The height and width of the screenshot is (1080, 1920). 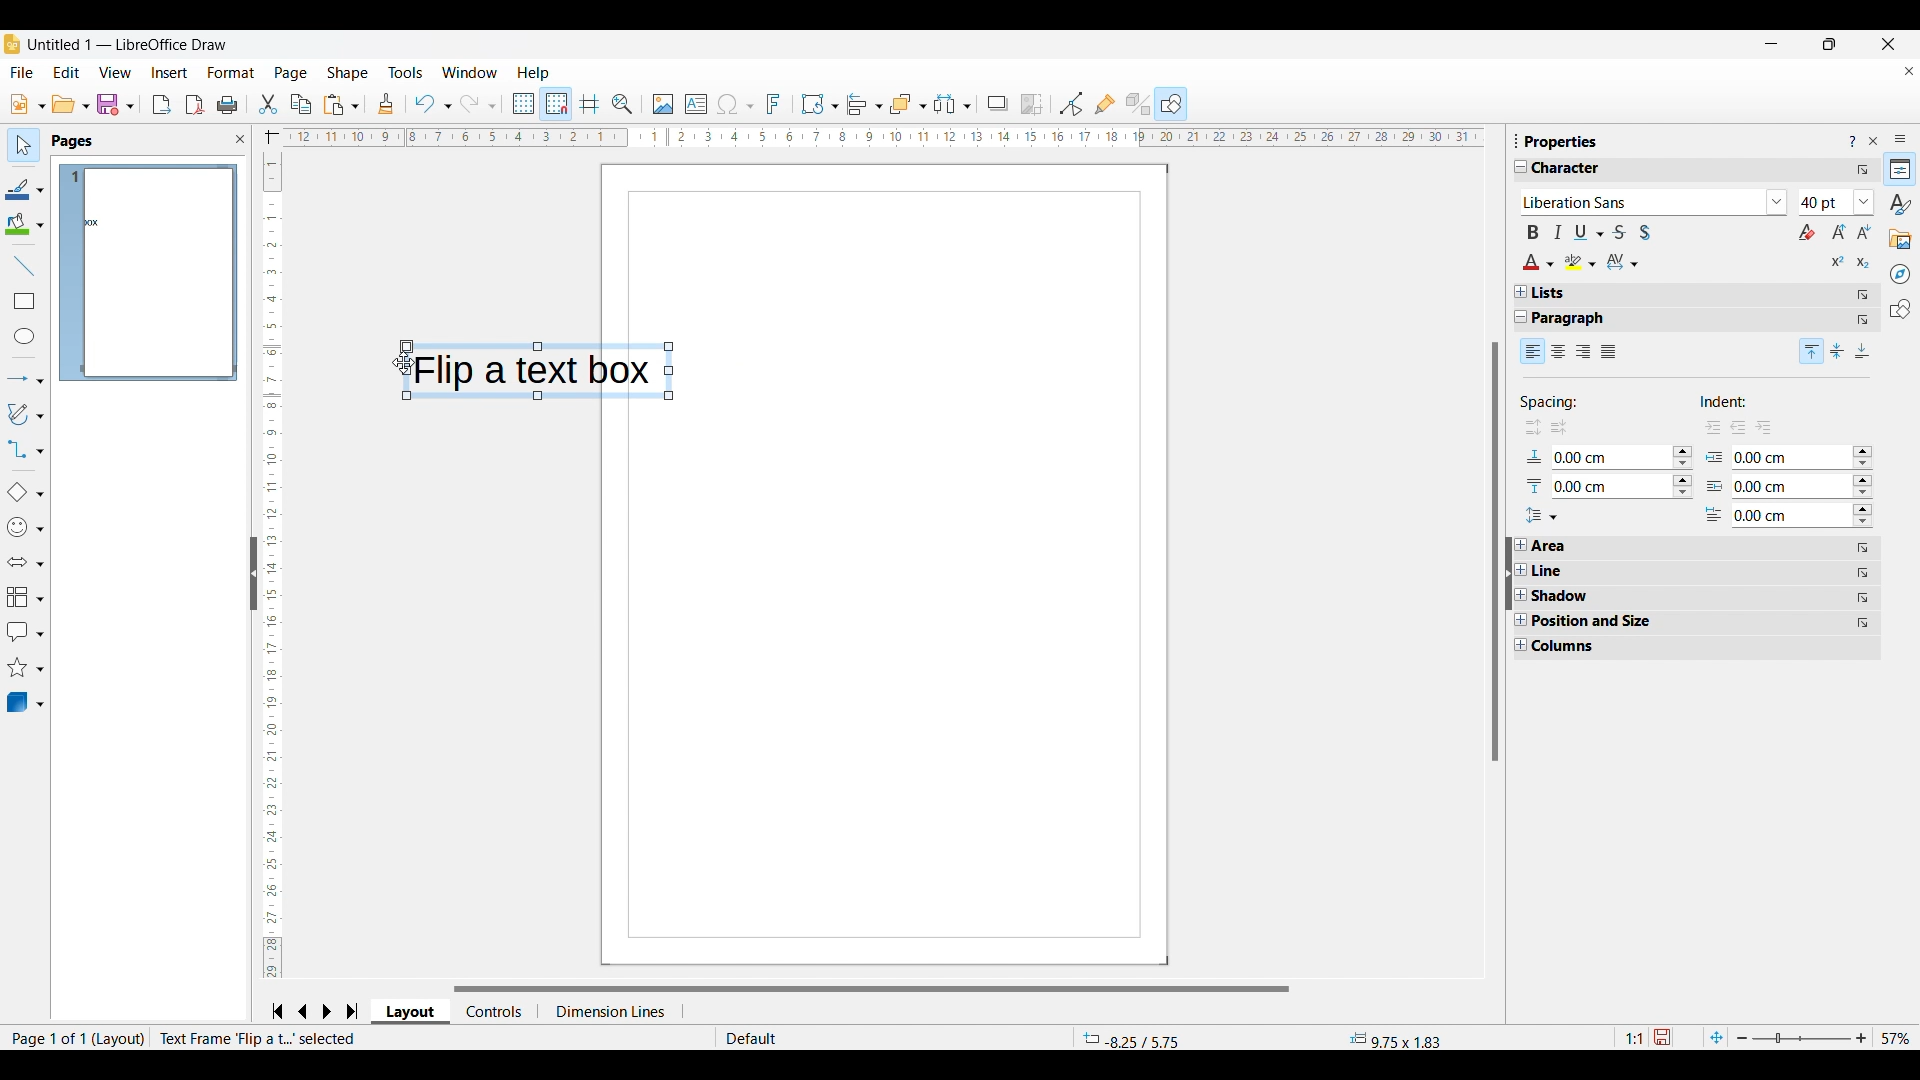 I want to click on Cut, so click(x=269, y=105).